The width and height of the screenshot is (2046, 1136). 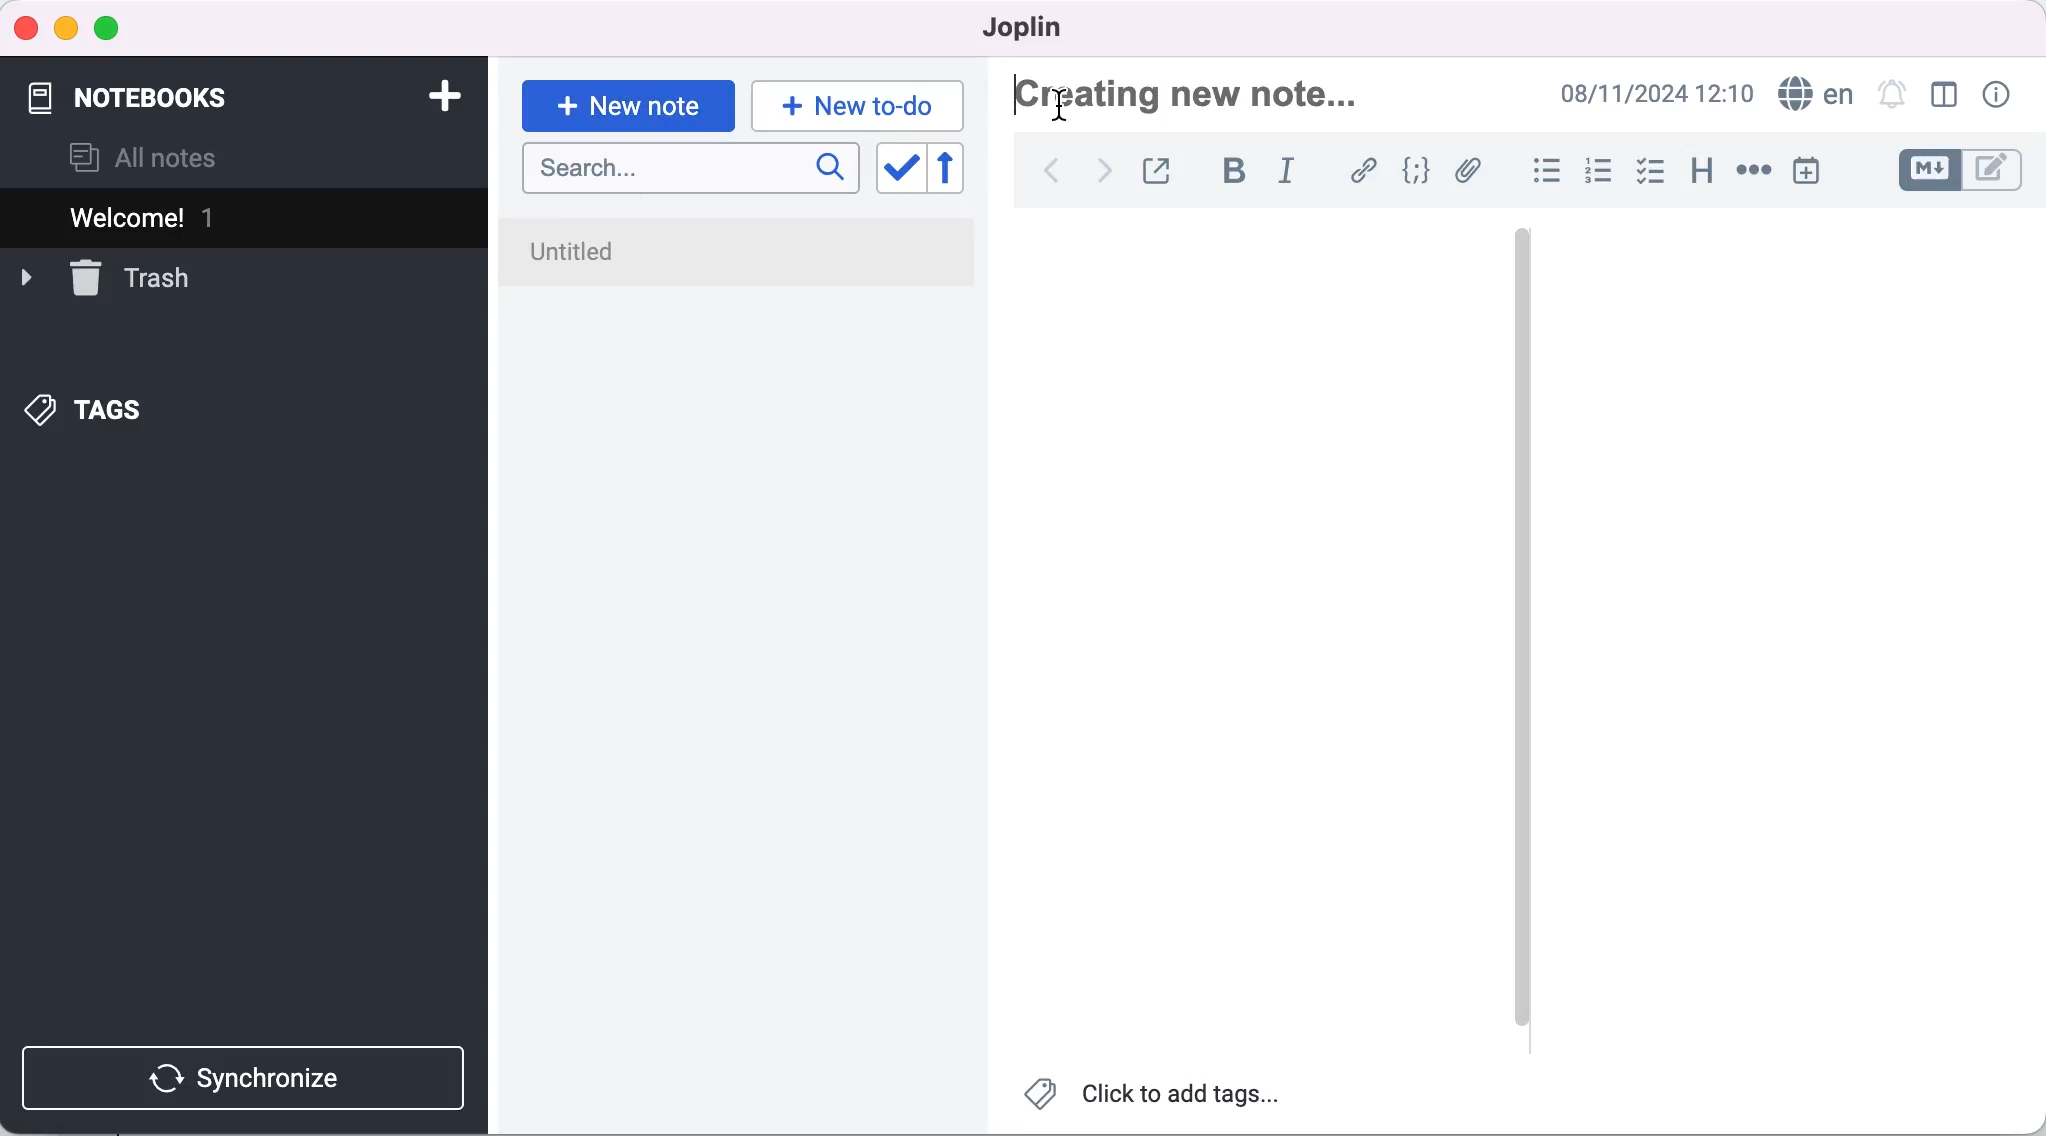 I want to click on back, so click(x=1055, y=174).